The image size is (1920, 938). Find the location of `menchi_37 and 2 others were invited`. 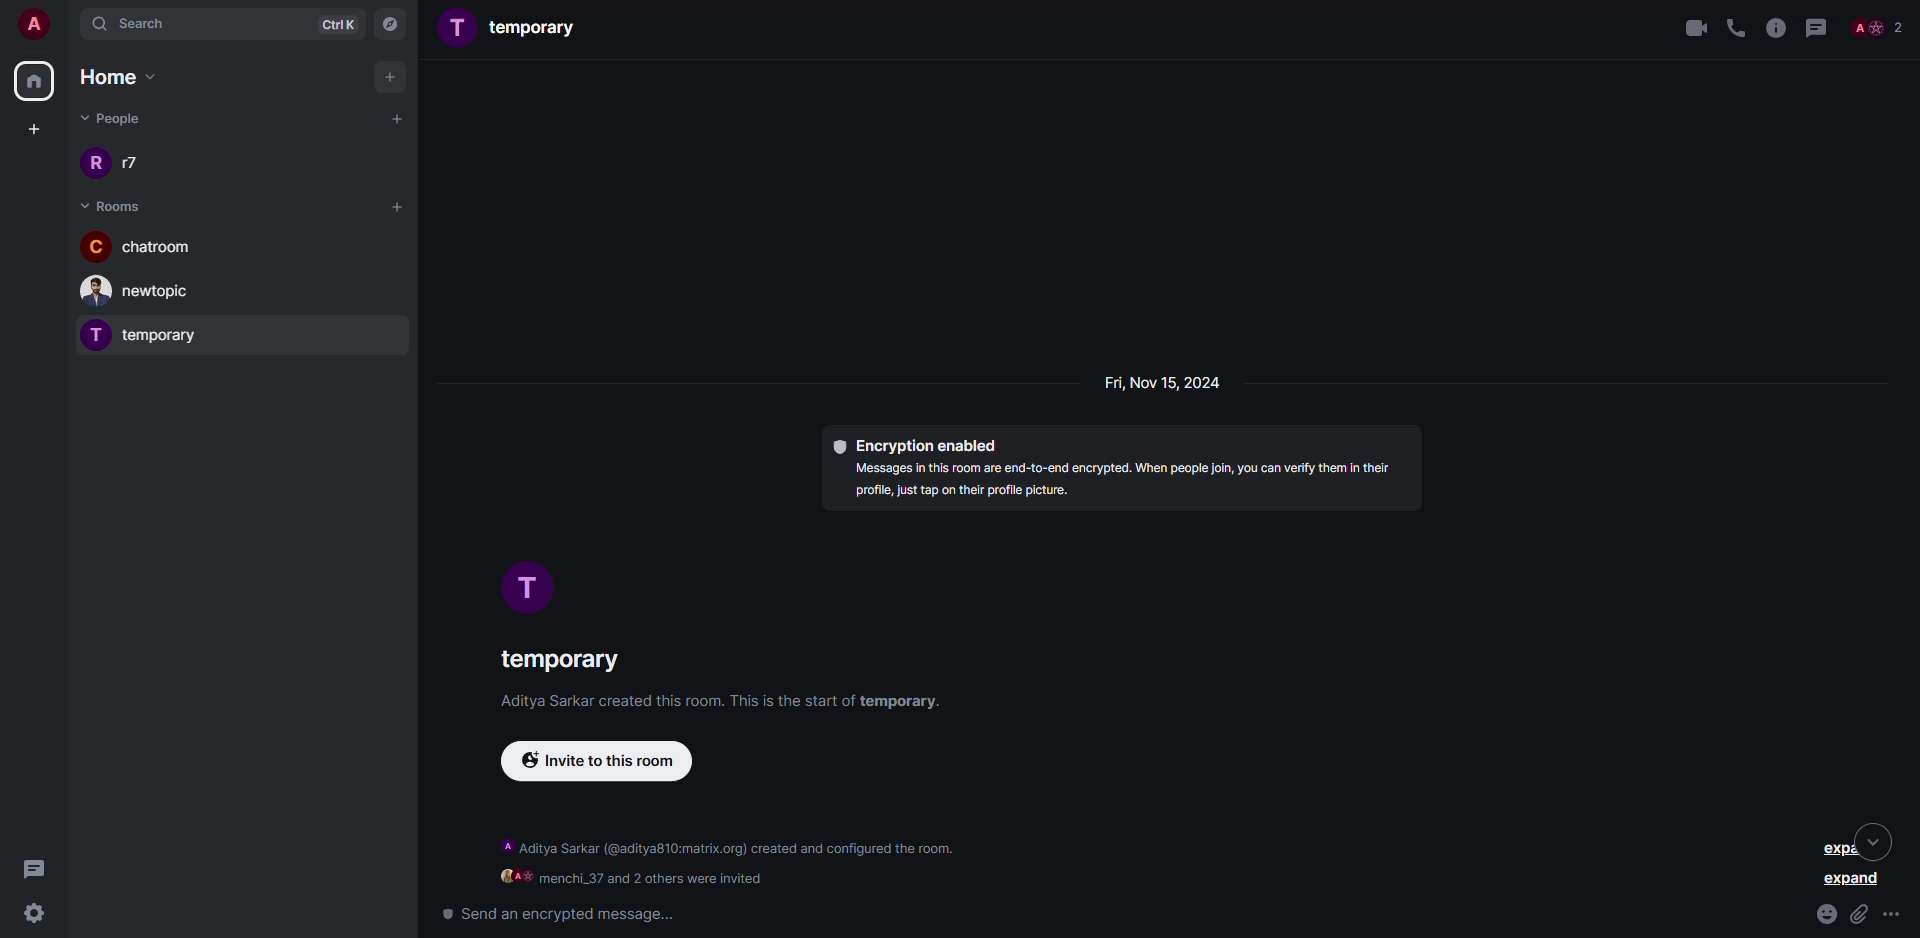

menchi_37 and 2 others were invited is located at coordinates (633, 878).